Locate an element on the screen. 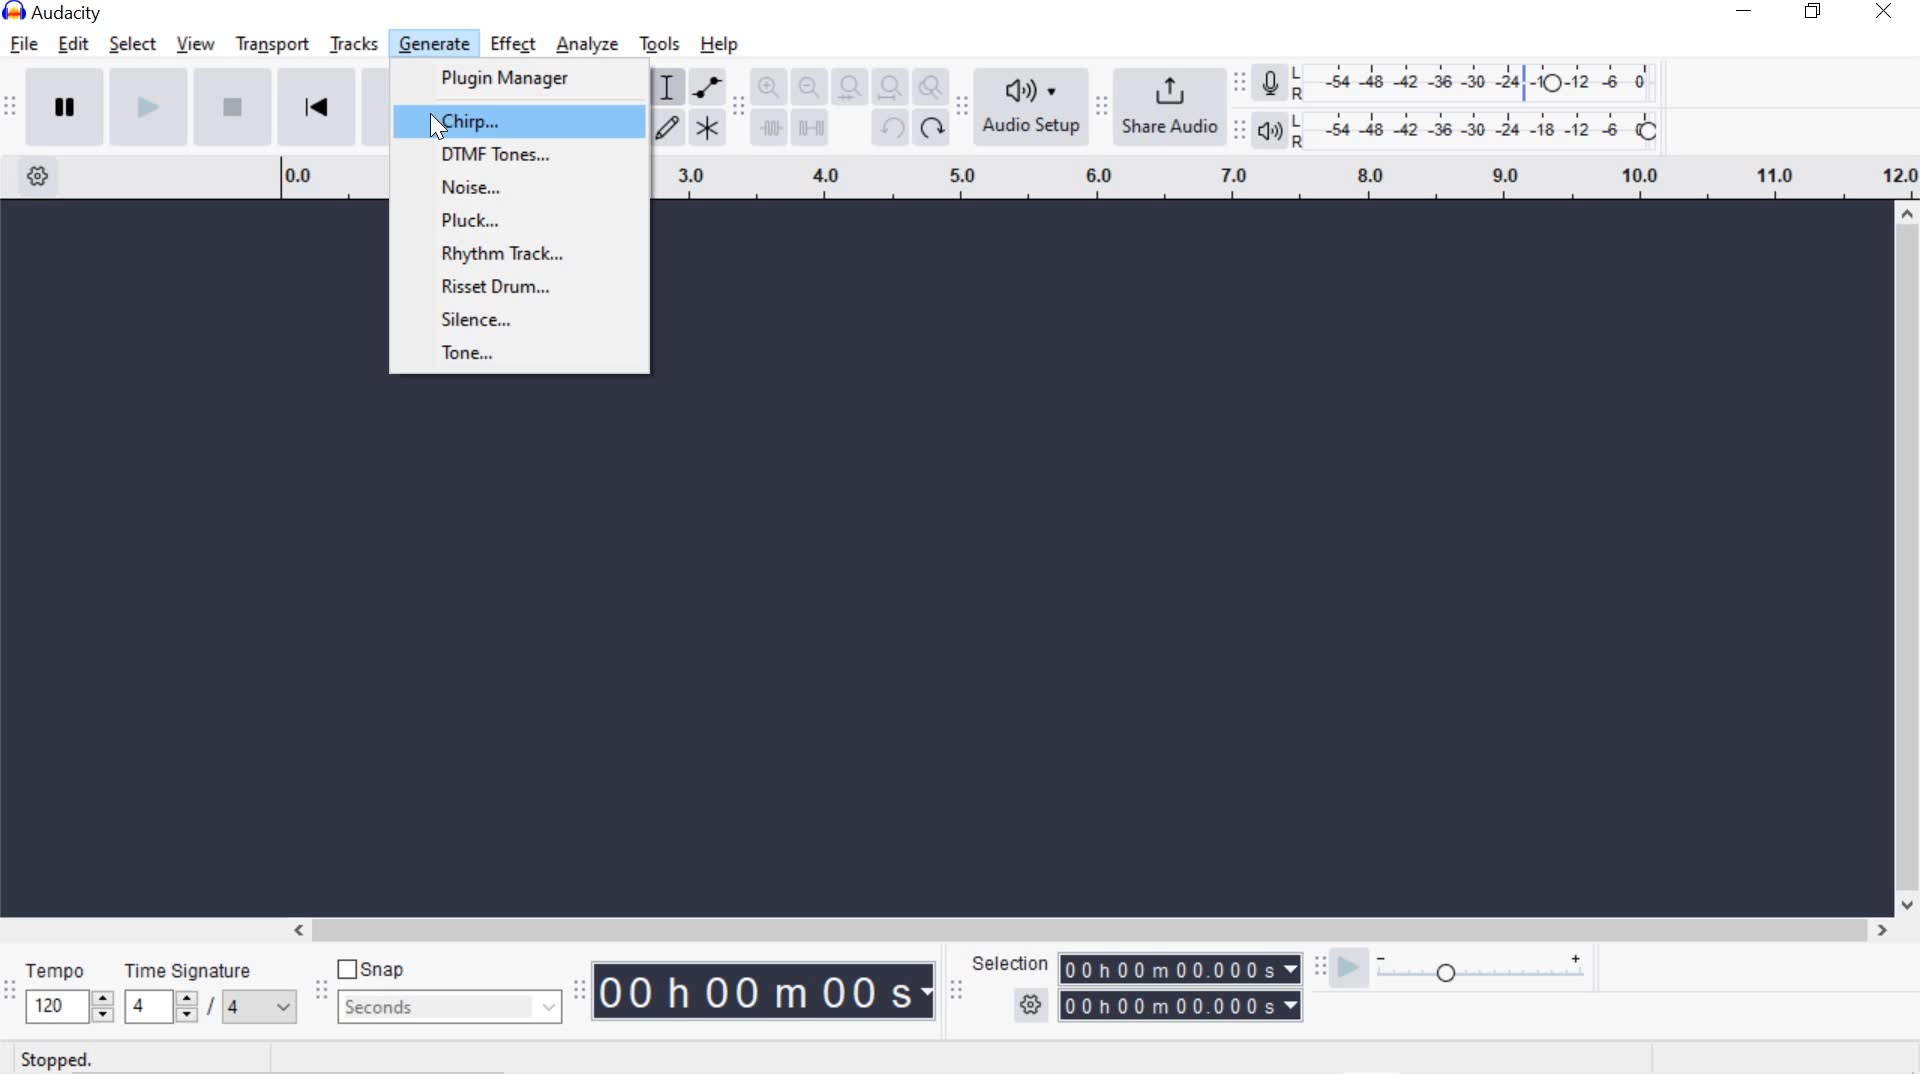 This screenshot has height=1074, width=1920. selection time is located at coordinates (1162, 1006).